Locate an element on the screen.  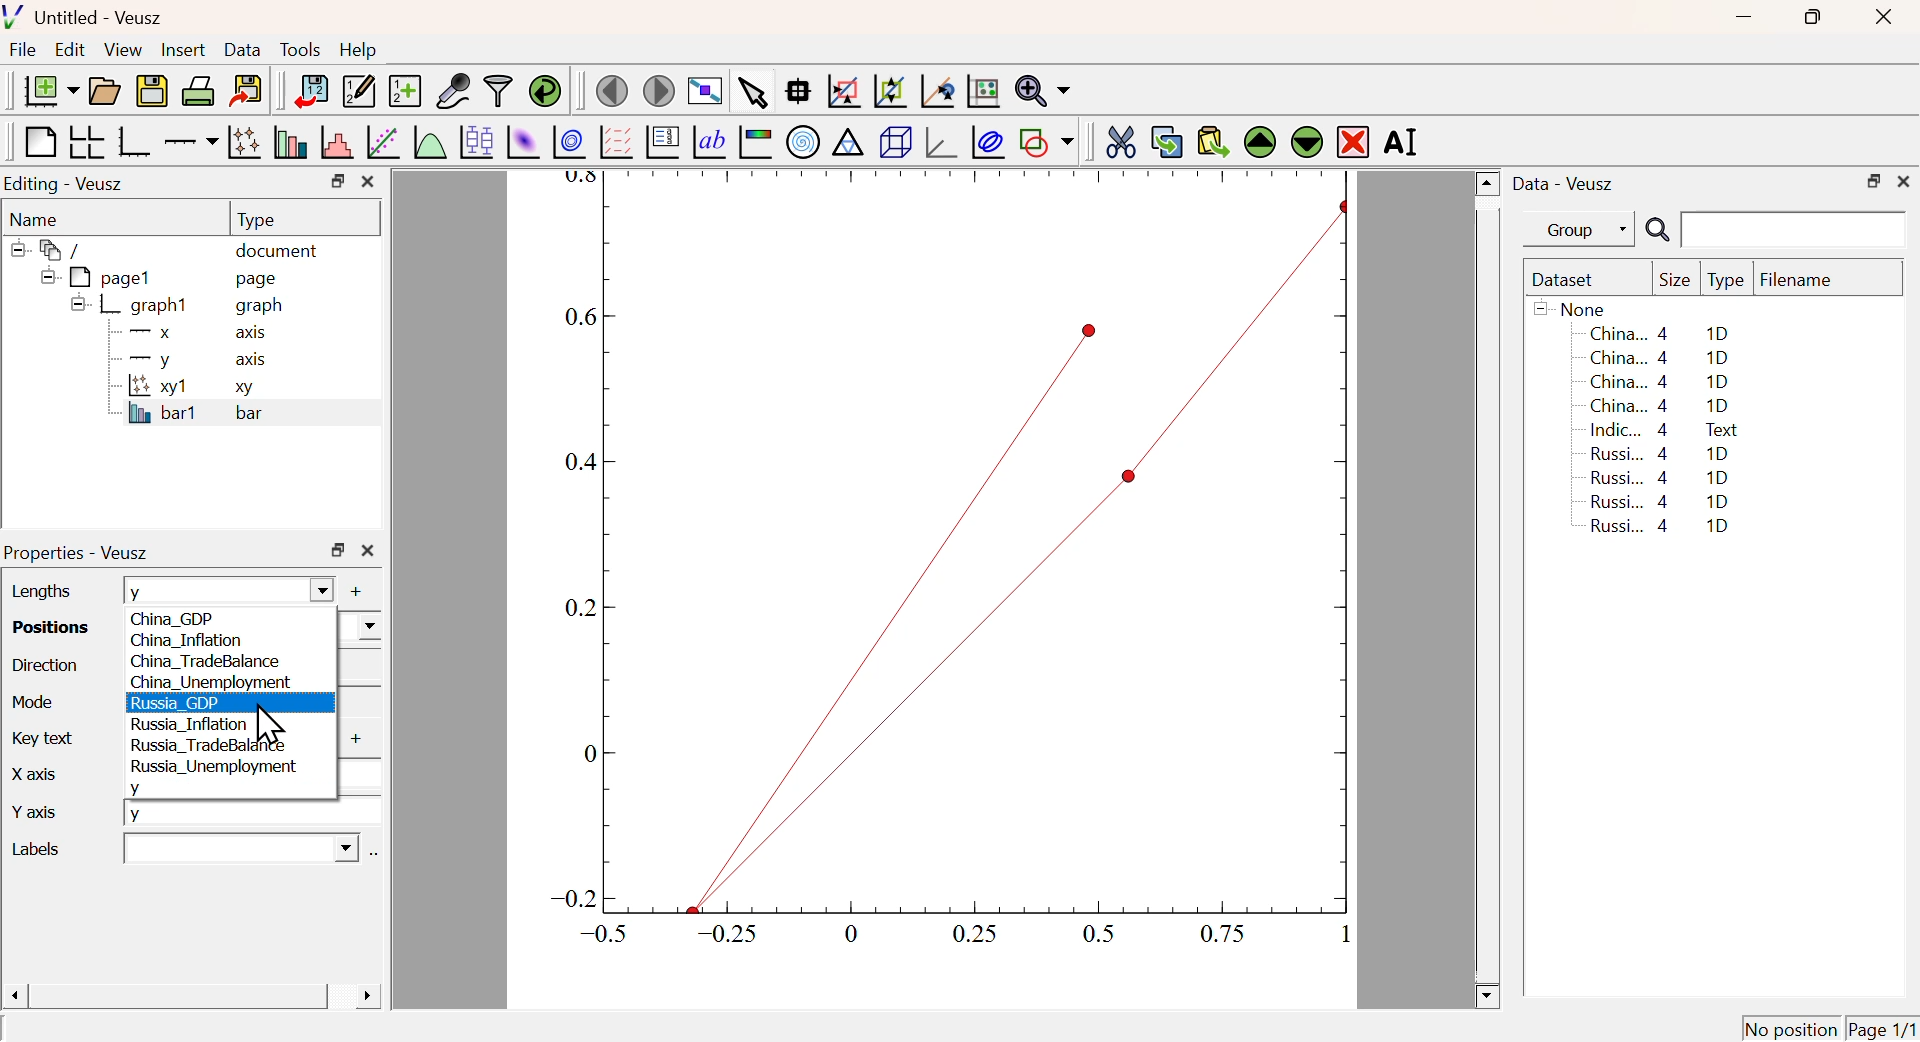
Close is located at coordinates (1904, 179).